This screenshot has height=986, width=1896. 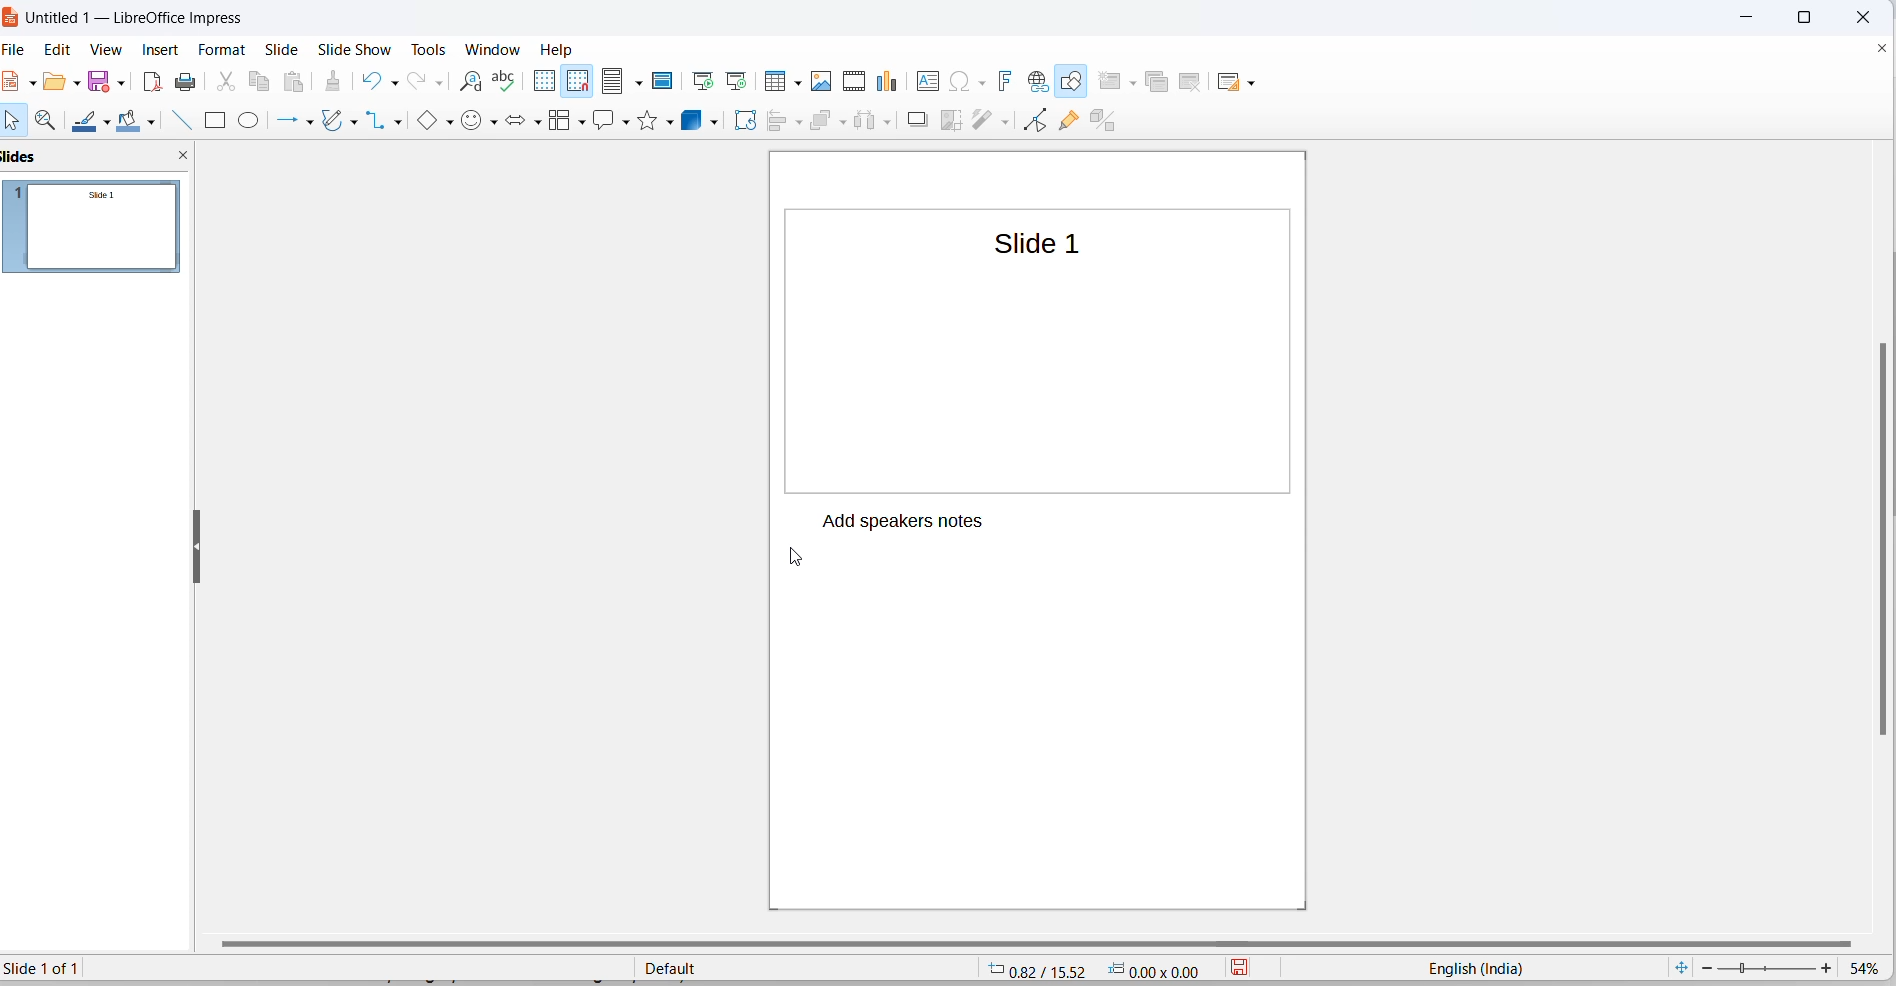 I want to click on redo , so click(x=418, y=82).